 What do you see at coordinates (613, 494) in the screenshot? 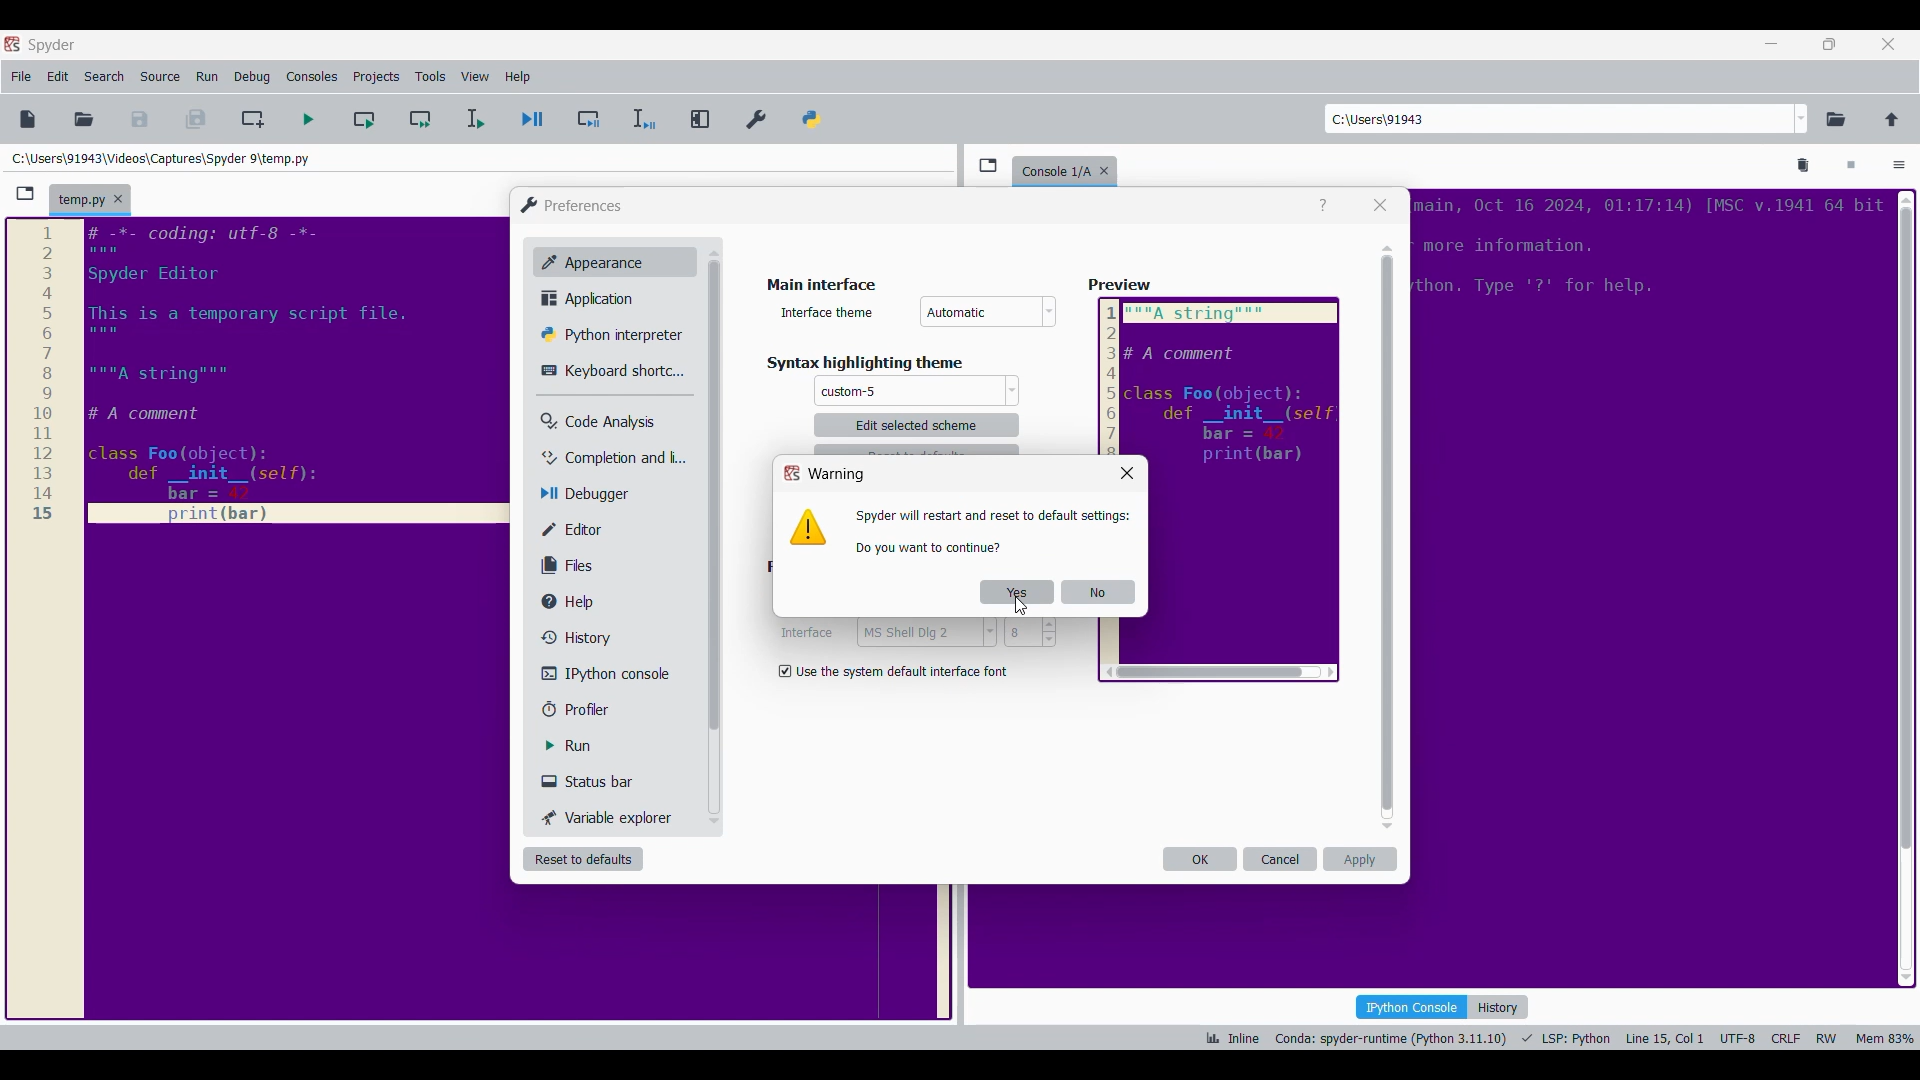
I see `Debugger` at bounding box center [613, 494].